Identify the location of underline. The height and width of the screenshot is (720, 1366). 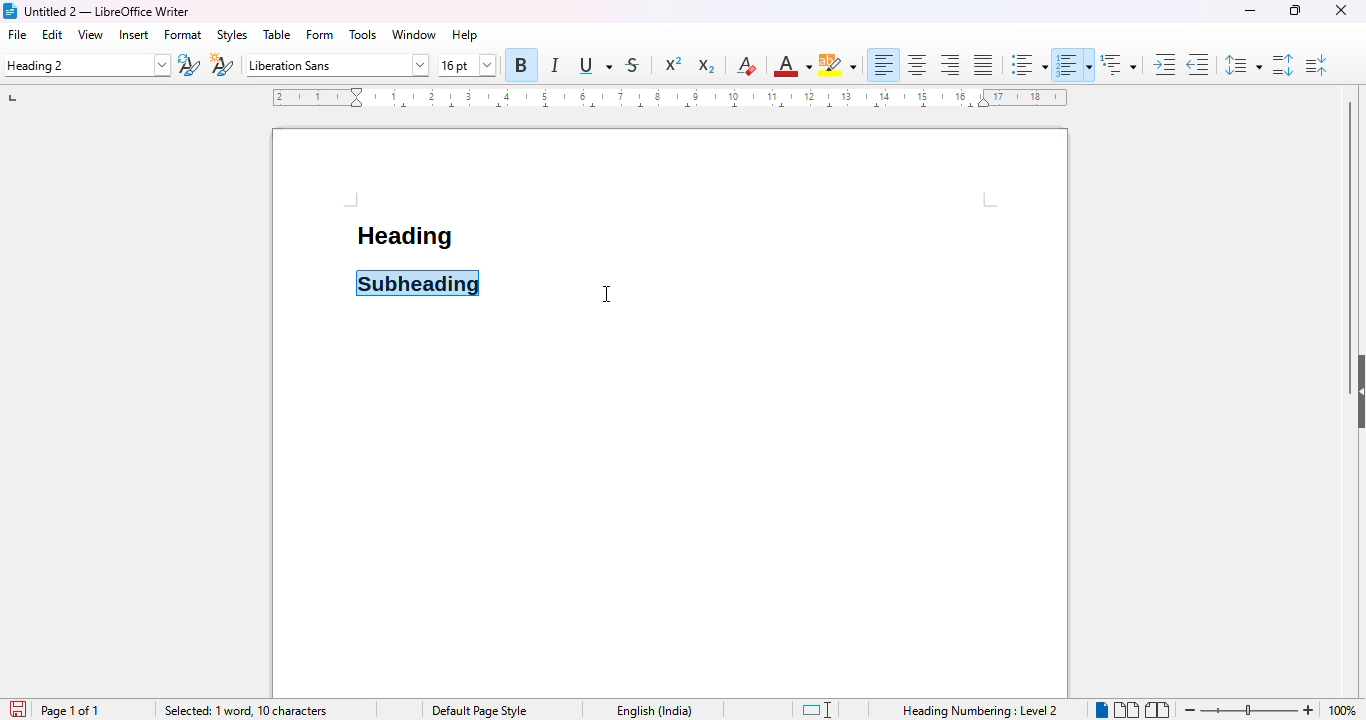
(593, 66).